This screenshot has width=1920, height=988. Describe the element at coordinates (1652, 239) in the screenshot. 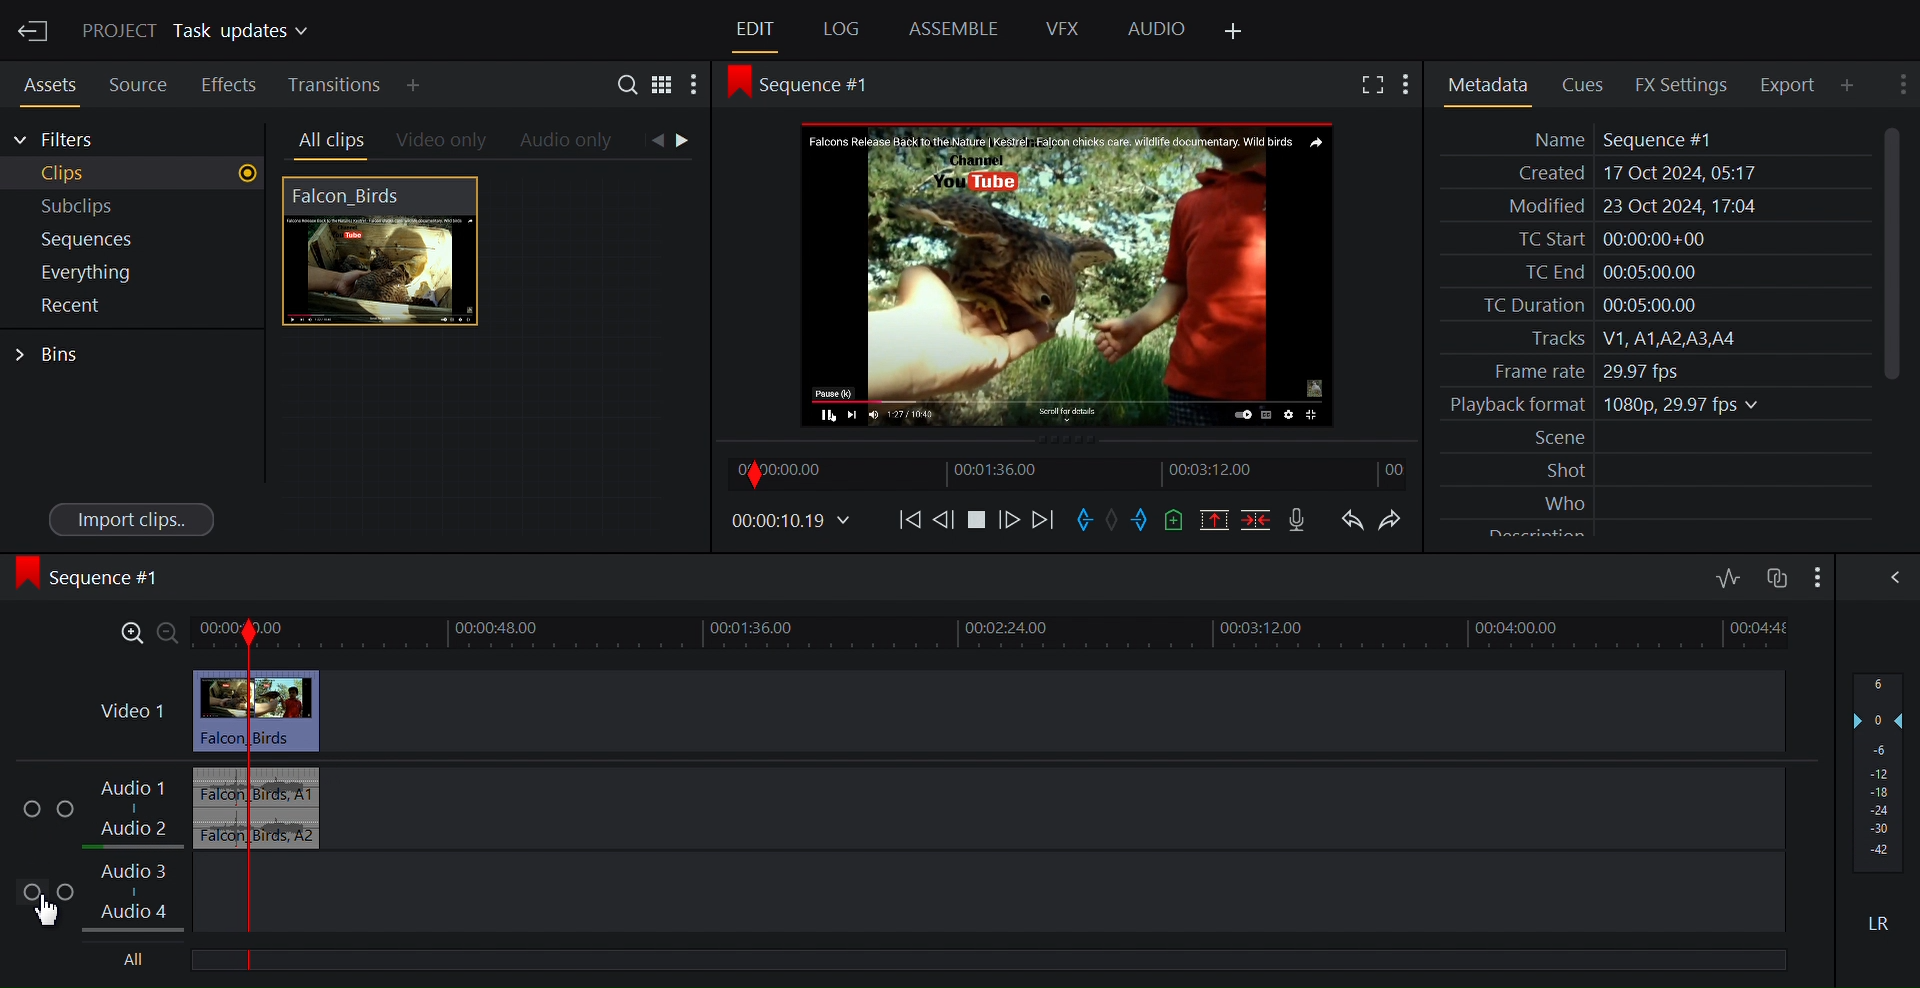

I see `TC Start` at that location.